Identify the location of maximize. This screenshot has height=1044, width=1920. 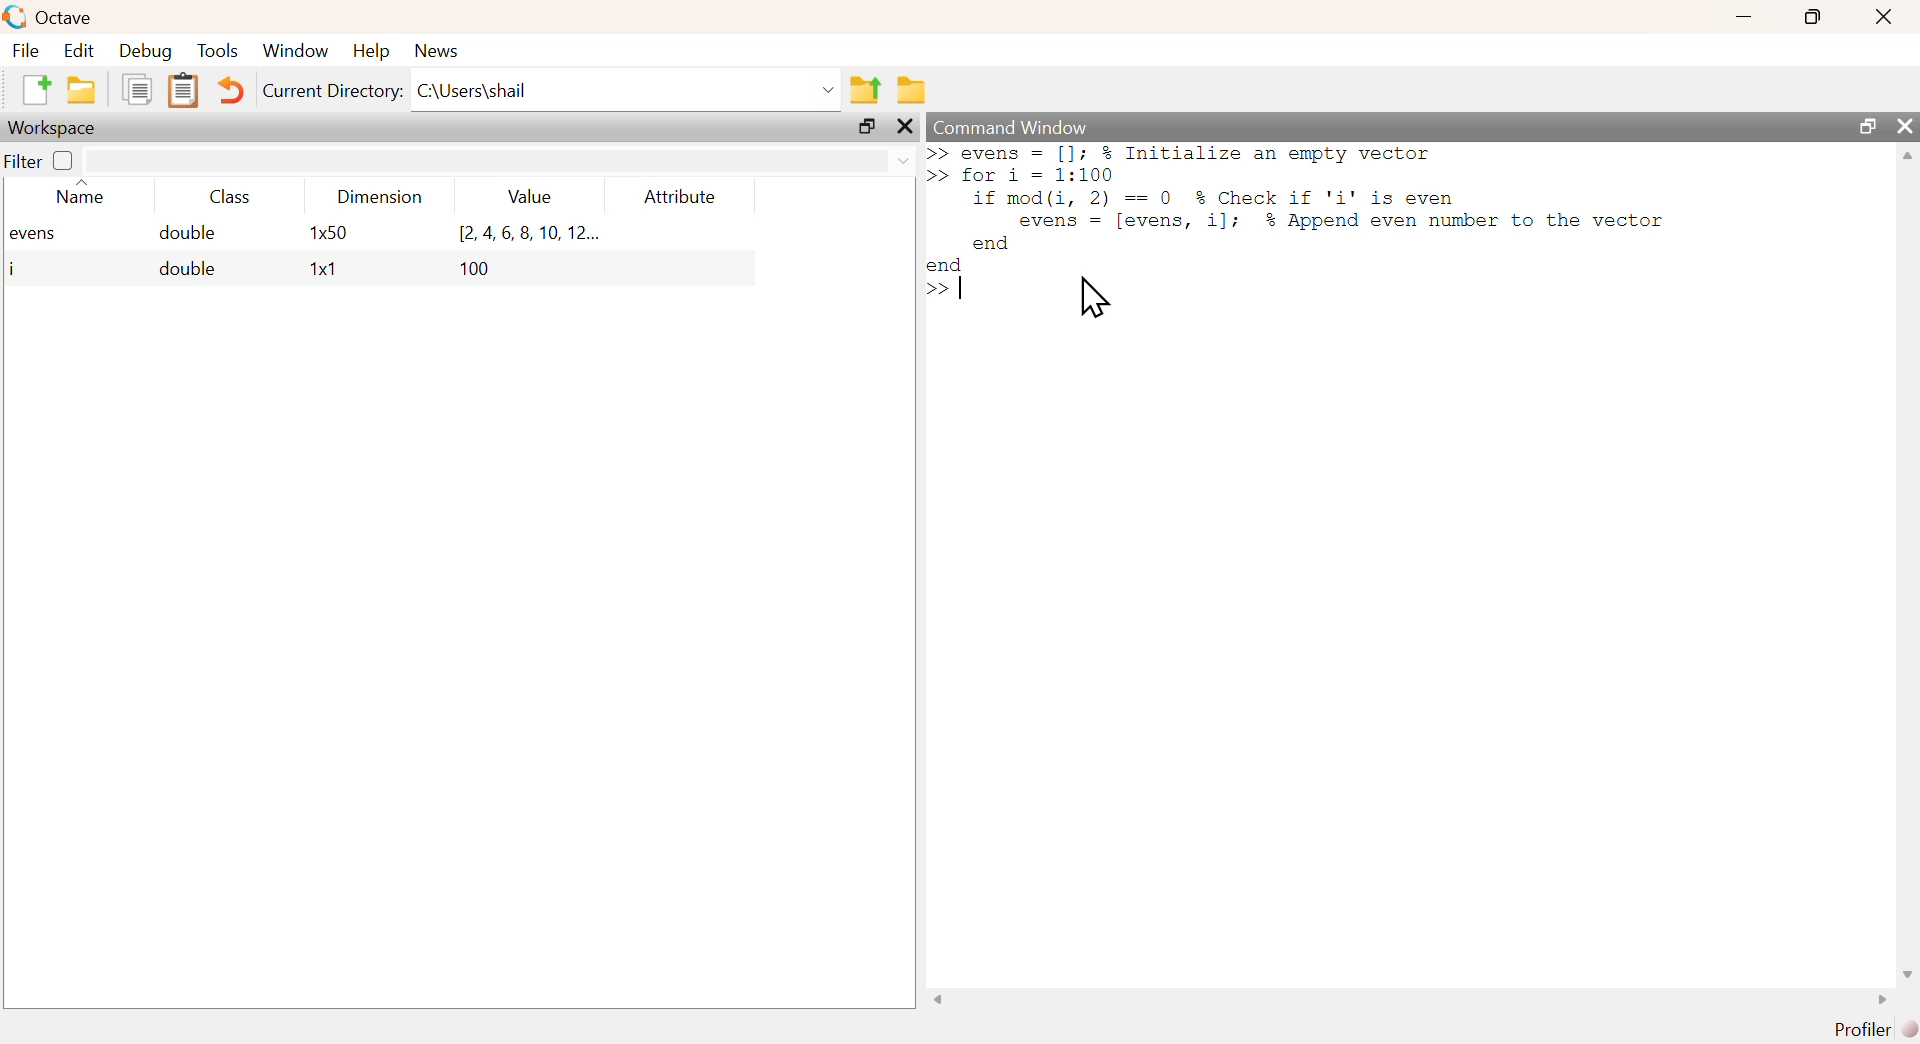
(1809, 17).